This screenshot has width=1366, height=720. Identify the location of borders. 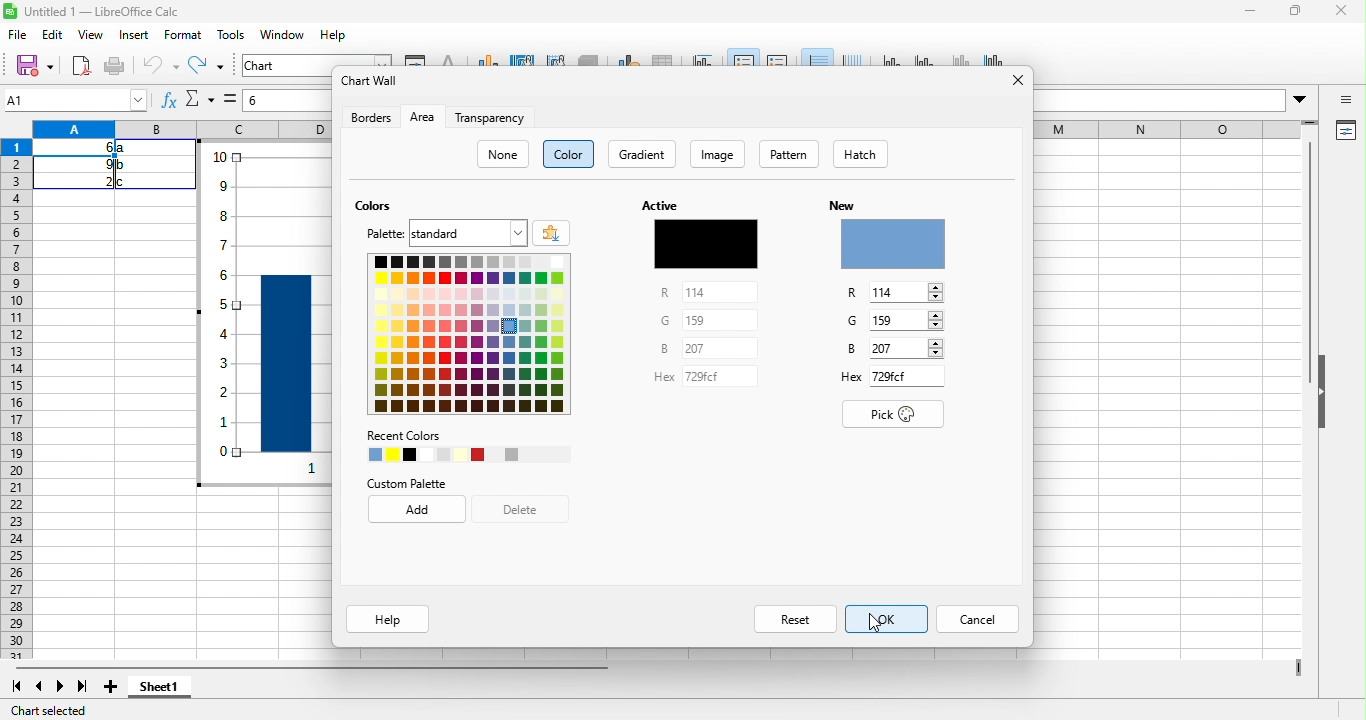
(370, 118).